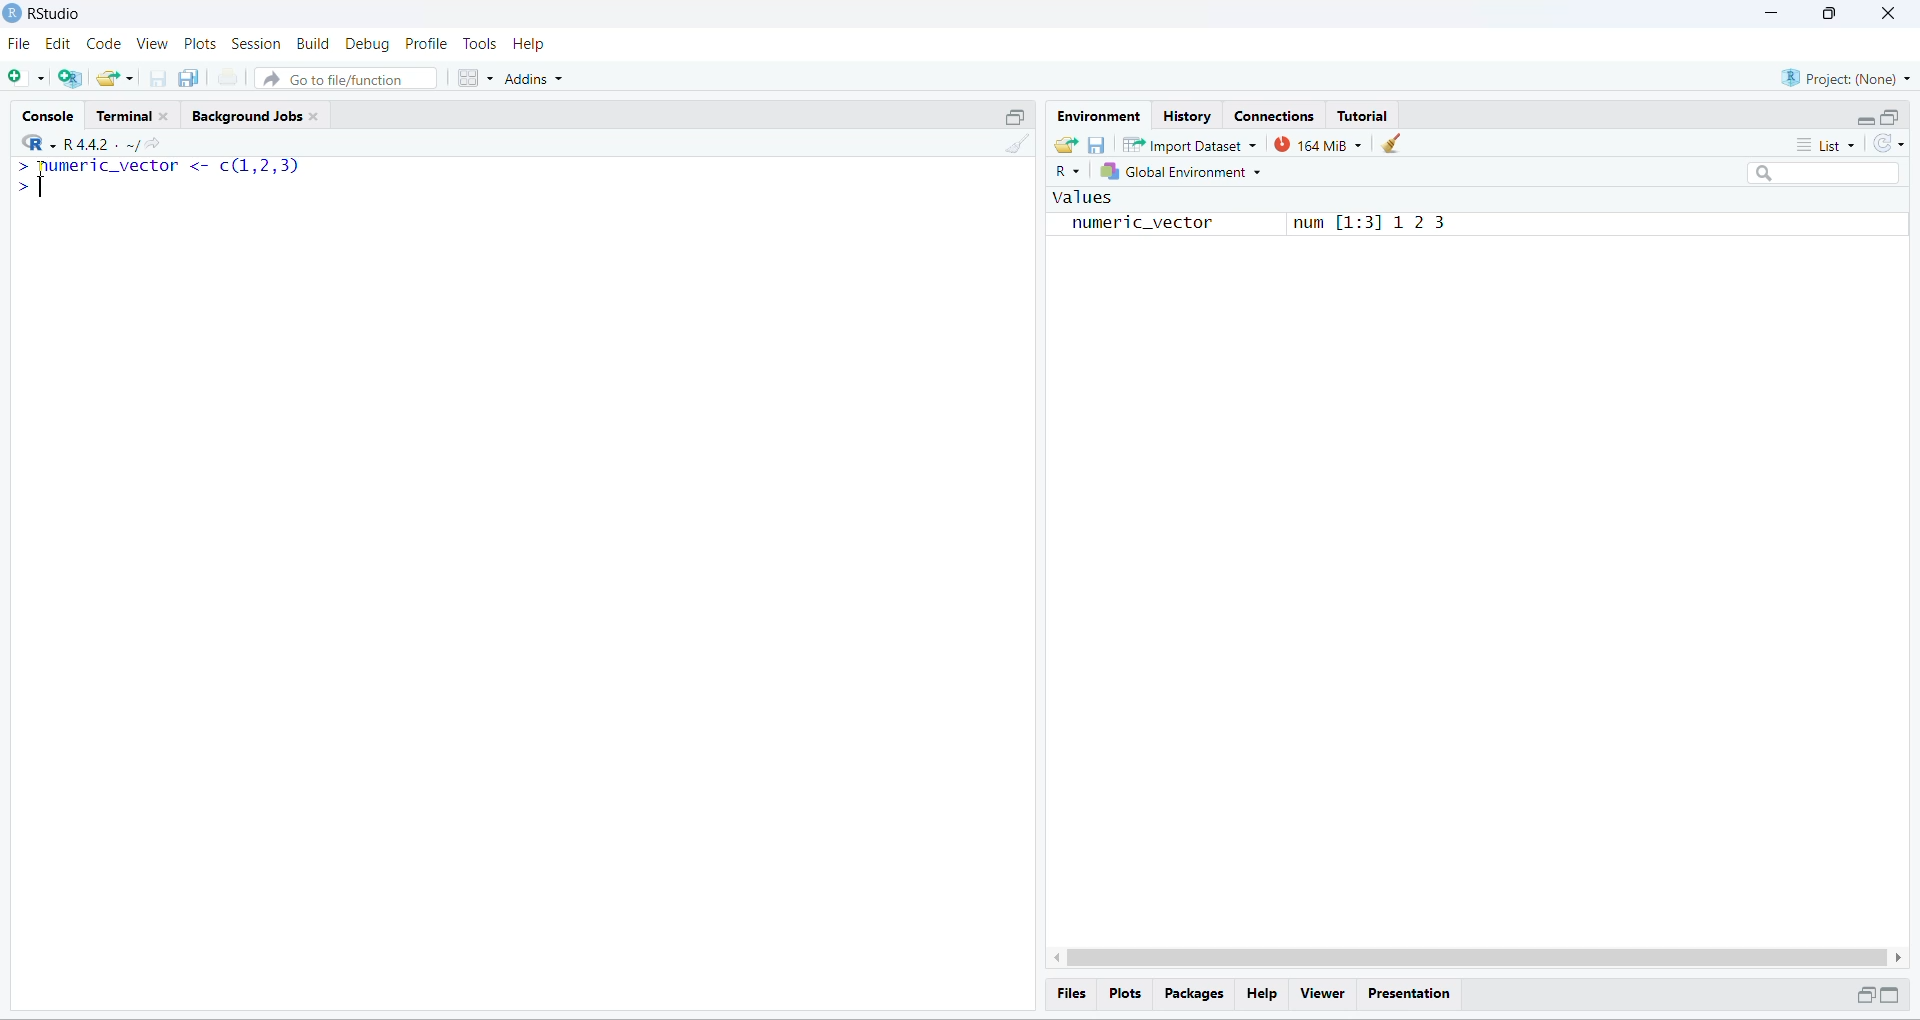 This screenshot has height=1020, width=1920. What do you see at coordinates (47, 113) in the screenshot?
I see `Console` at bounding box center [47, 113].